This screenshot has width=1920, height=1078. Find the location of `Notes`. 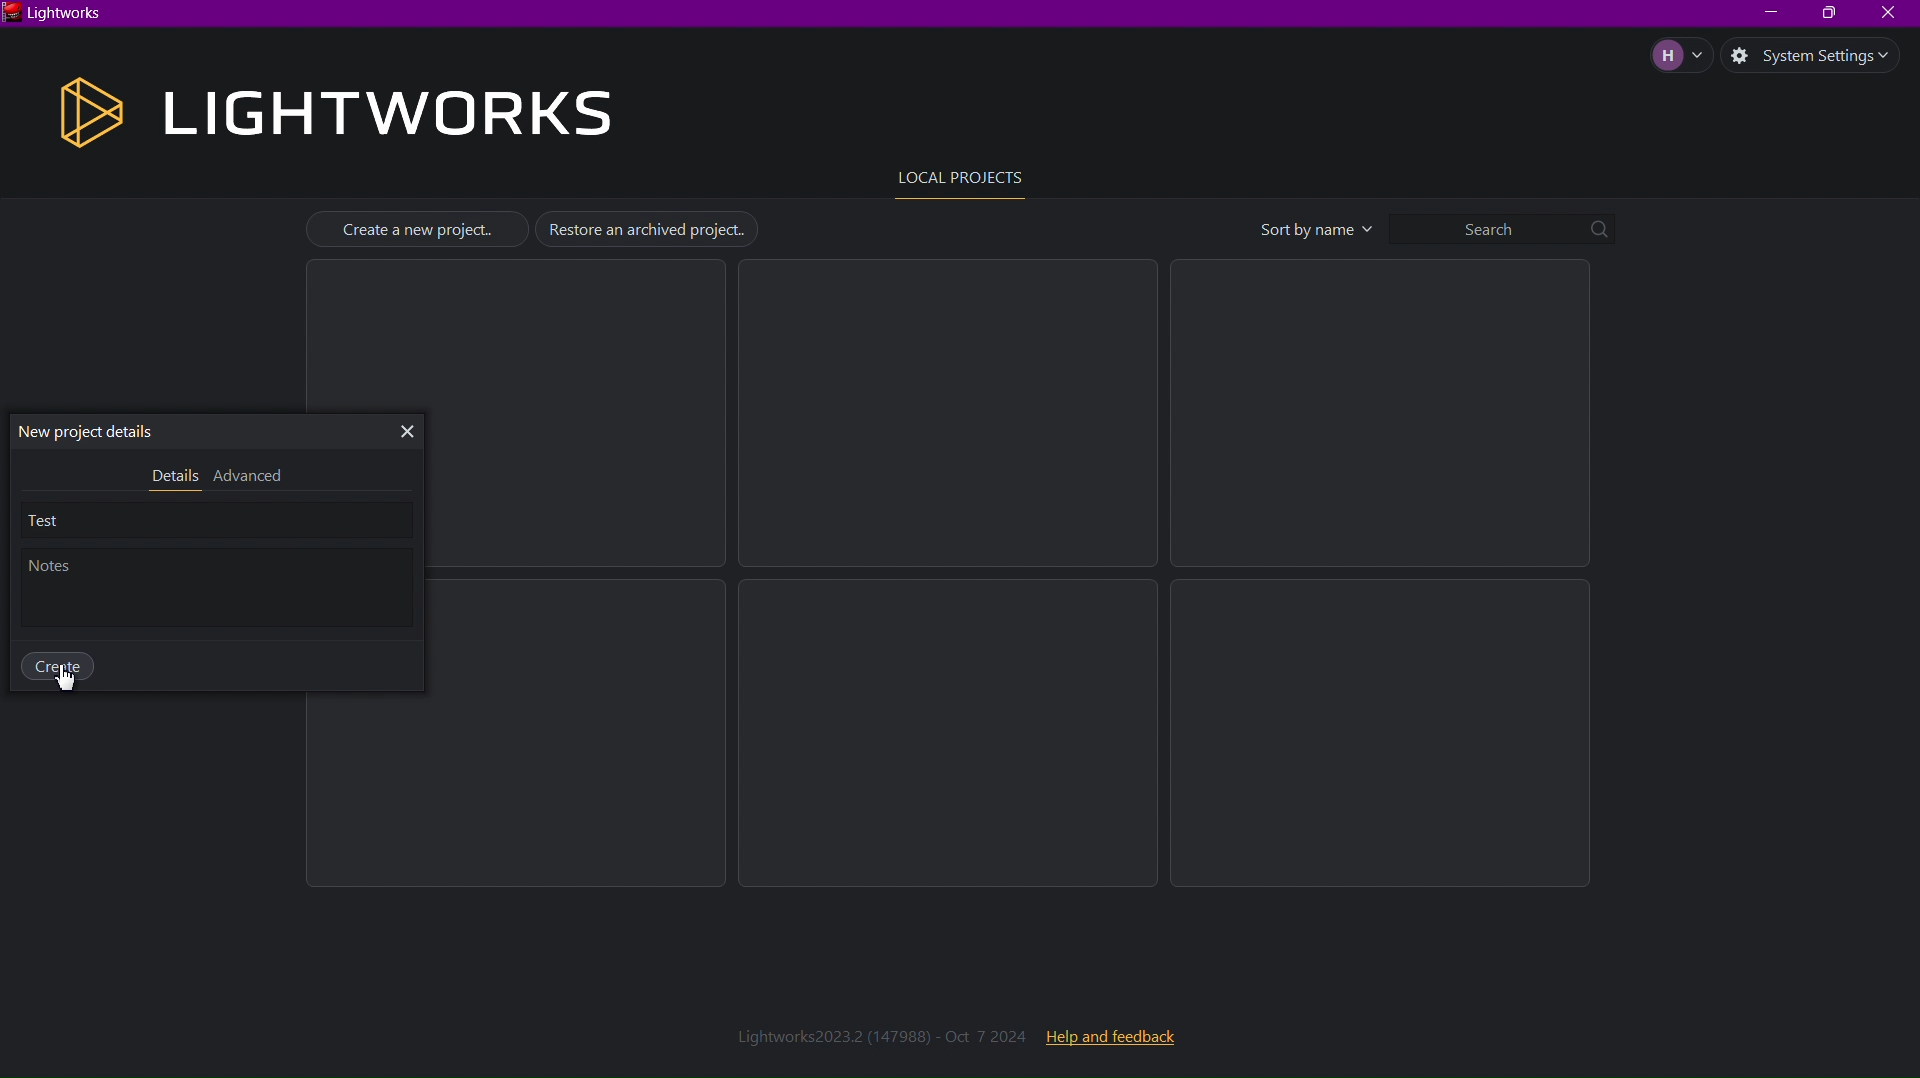

Notes is located at coordinates (219, 593).